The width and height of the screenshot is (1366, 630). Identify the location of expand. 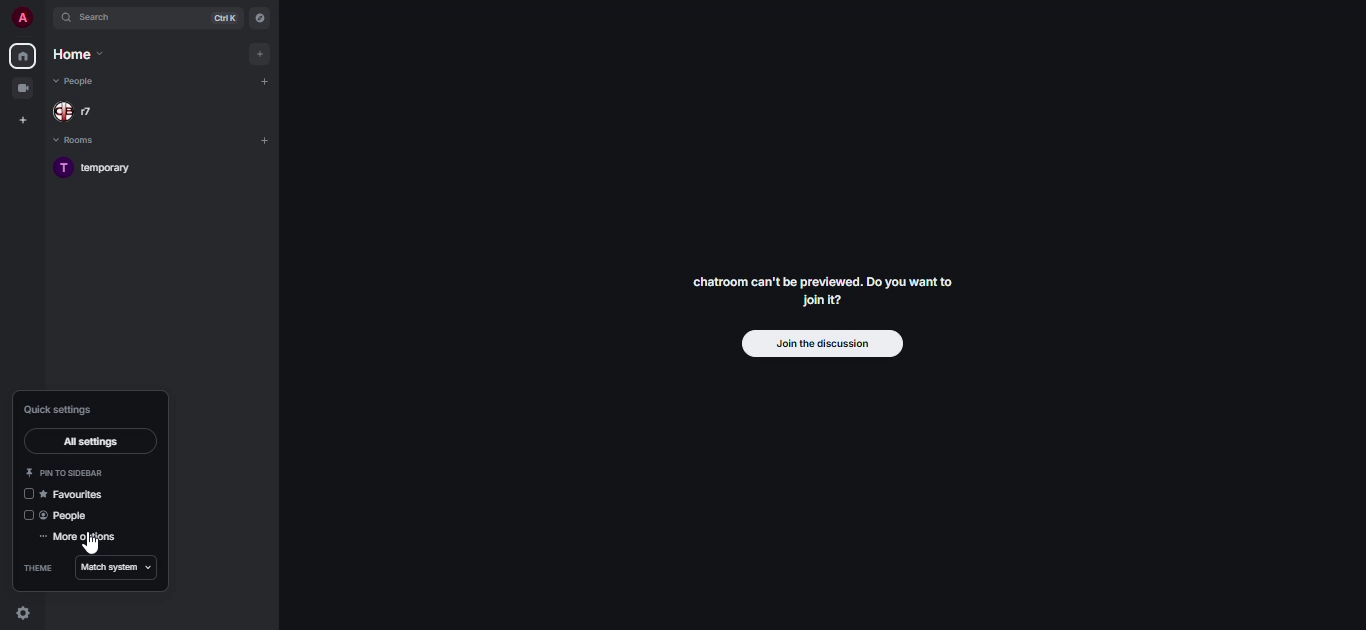
(45, 19).